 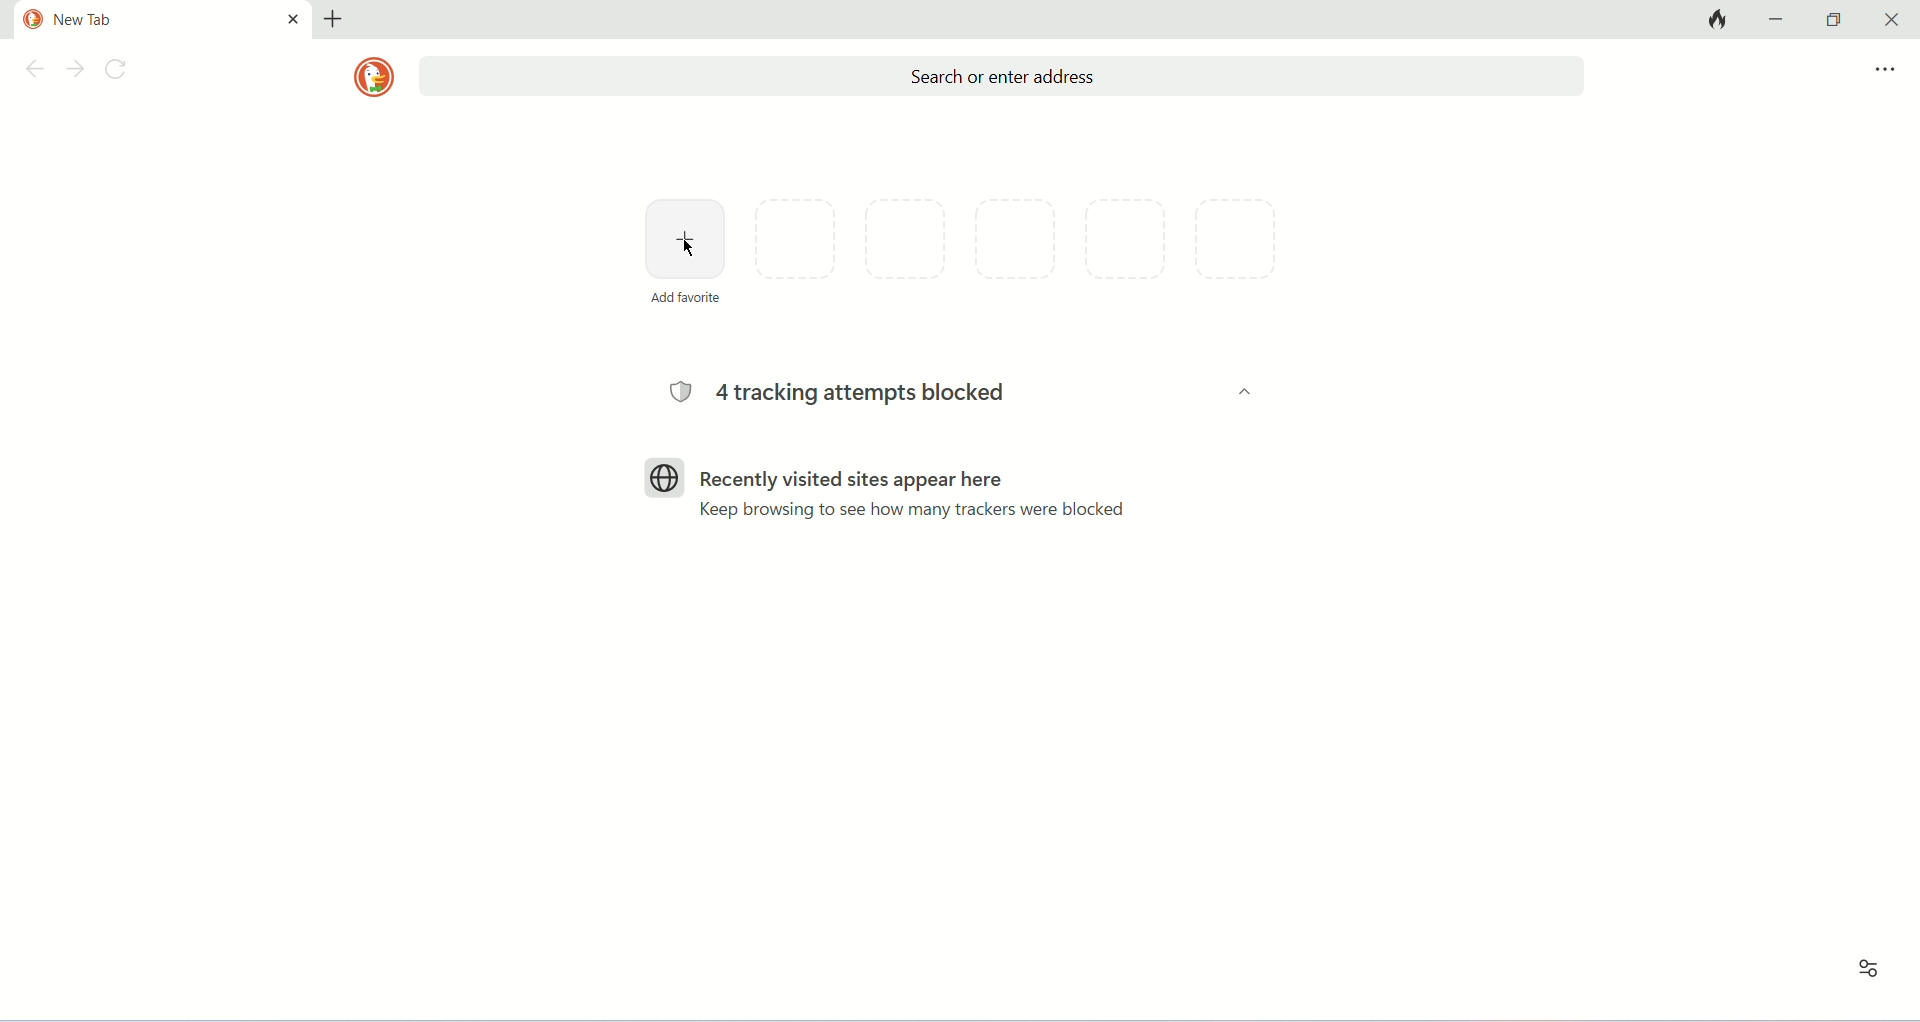 I want to click on maximize, so click(x=1834, y=20).